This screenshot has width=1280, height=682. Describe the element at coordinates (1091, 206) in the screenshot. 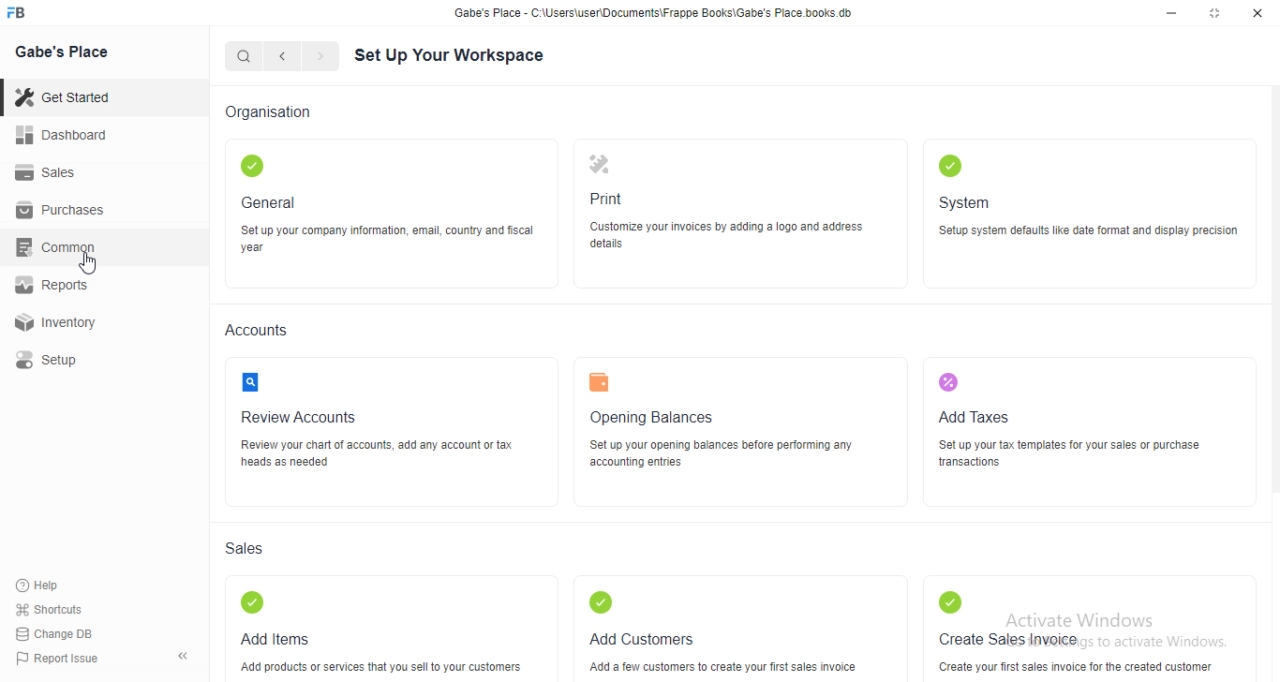

I see `System Setup system defaults ks cat format an dps recon` at that location.